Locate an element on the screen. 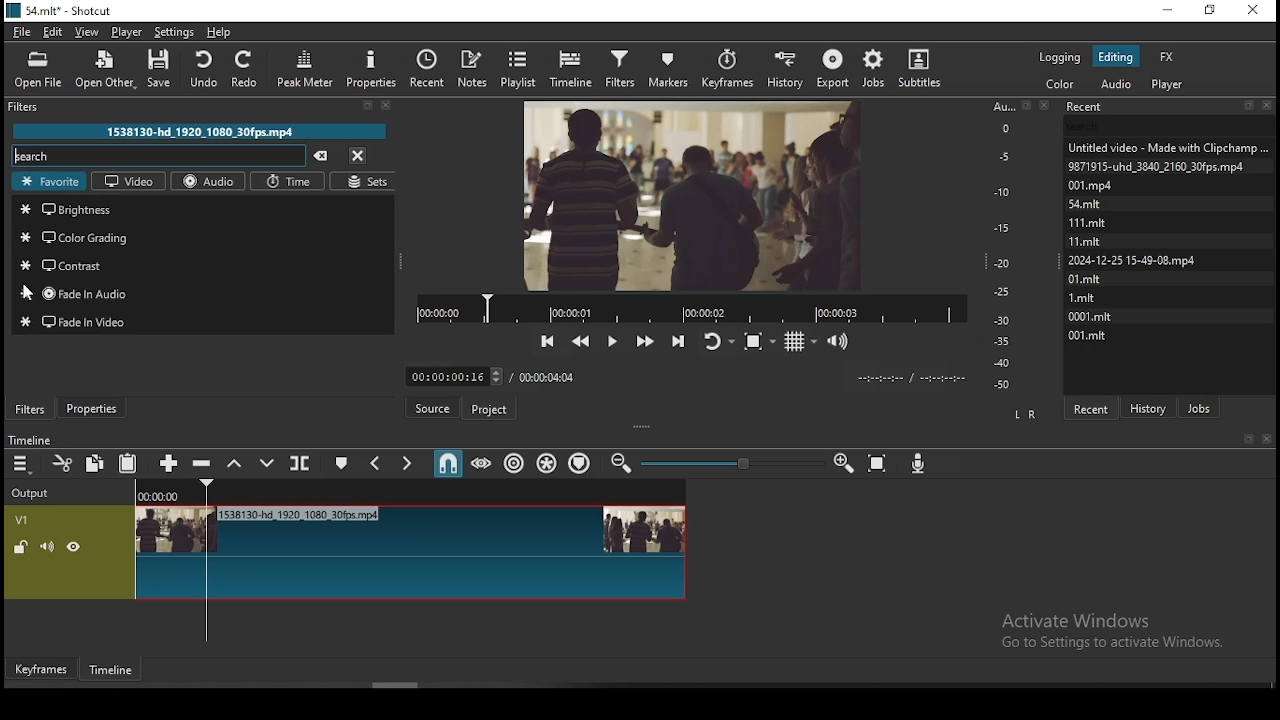  append is located at coordinates (169, 464).